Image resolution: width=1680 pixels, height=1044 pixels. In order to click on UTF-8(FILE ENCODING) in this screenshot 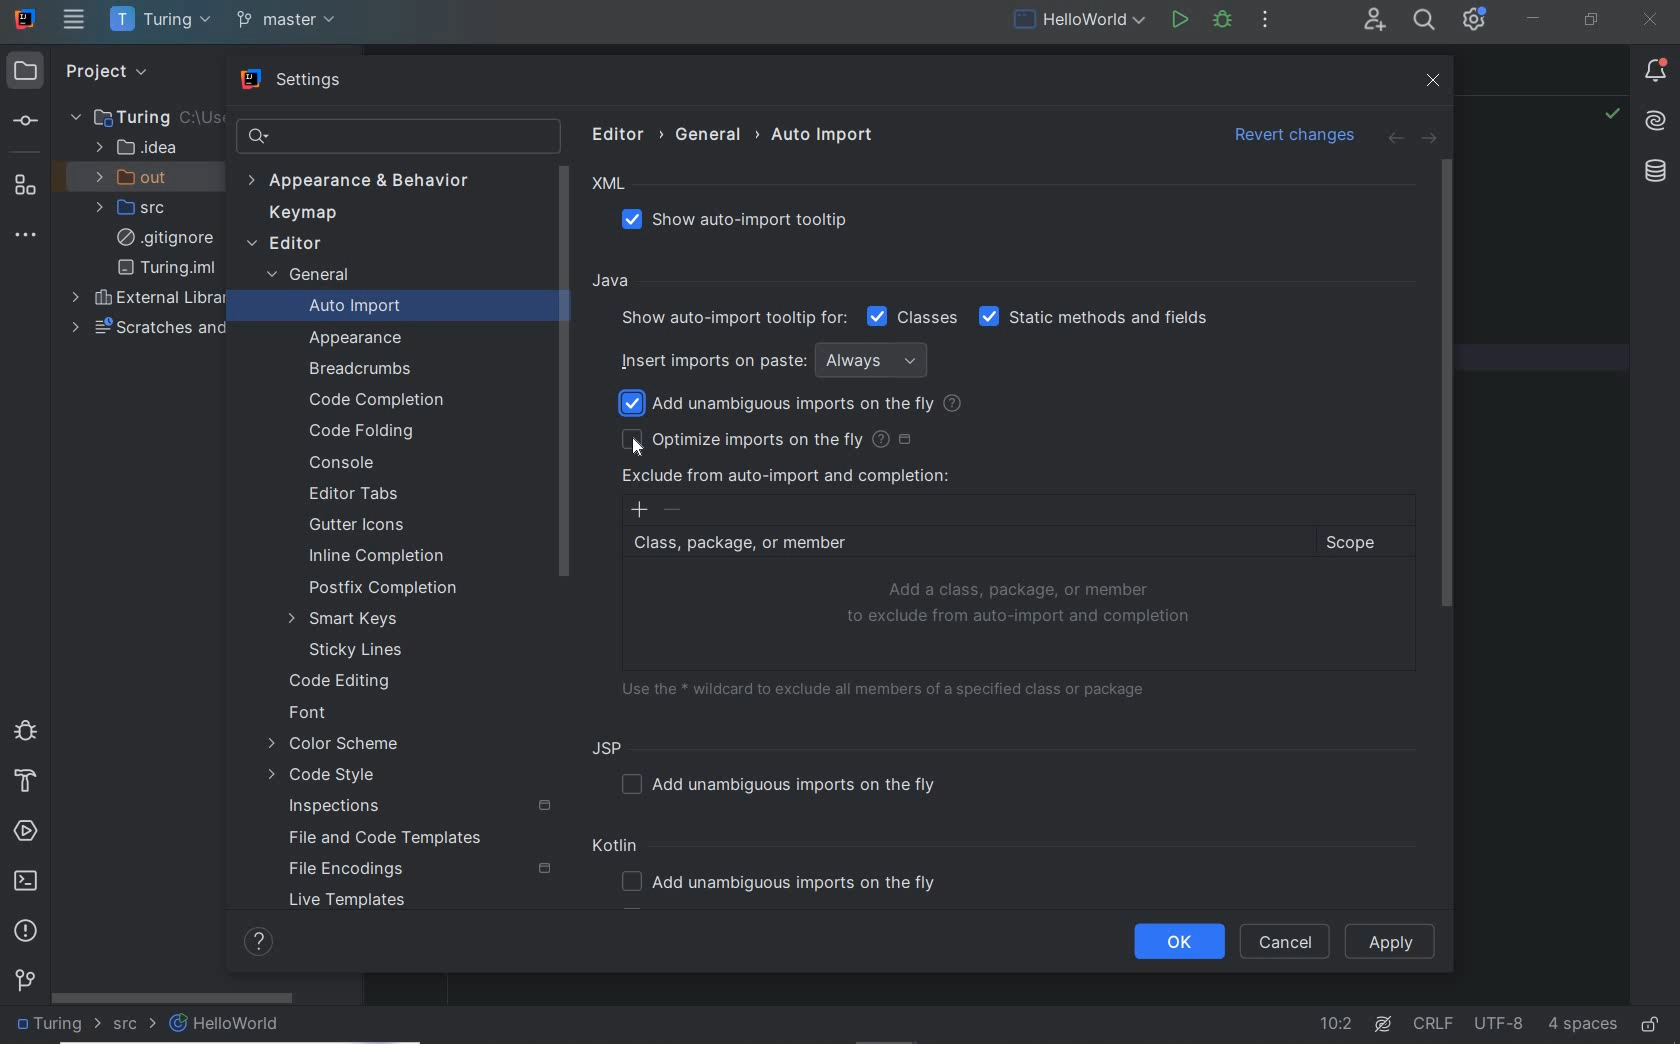, I will do `click(1496, 1025)`.